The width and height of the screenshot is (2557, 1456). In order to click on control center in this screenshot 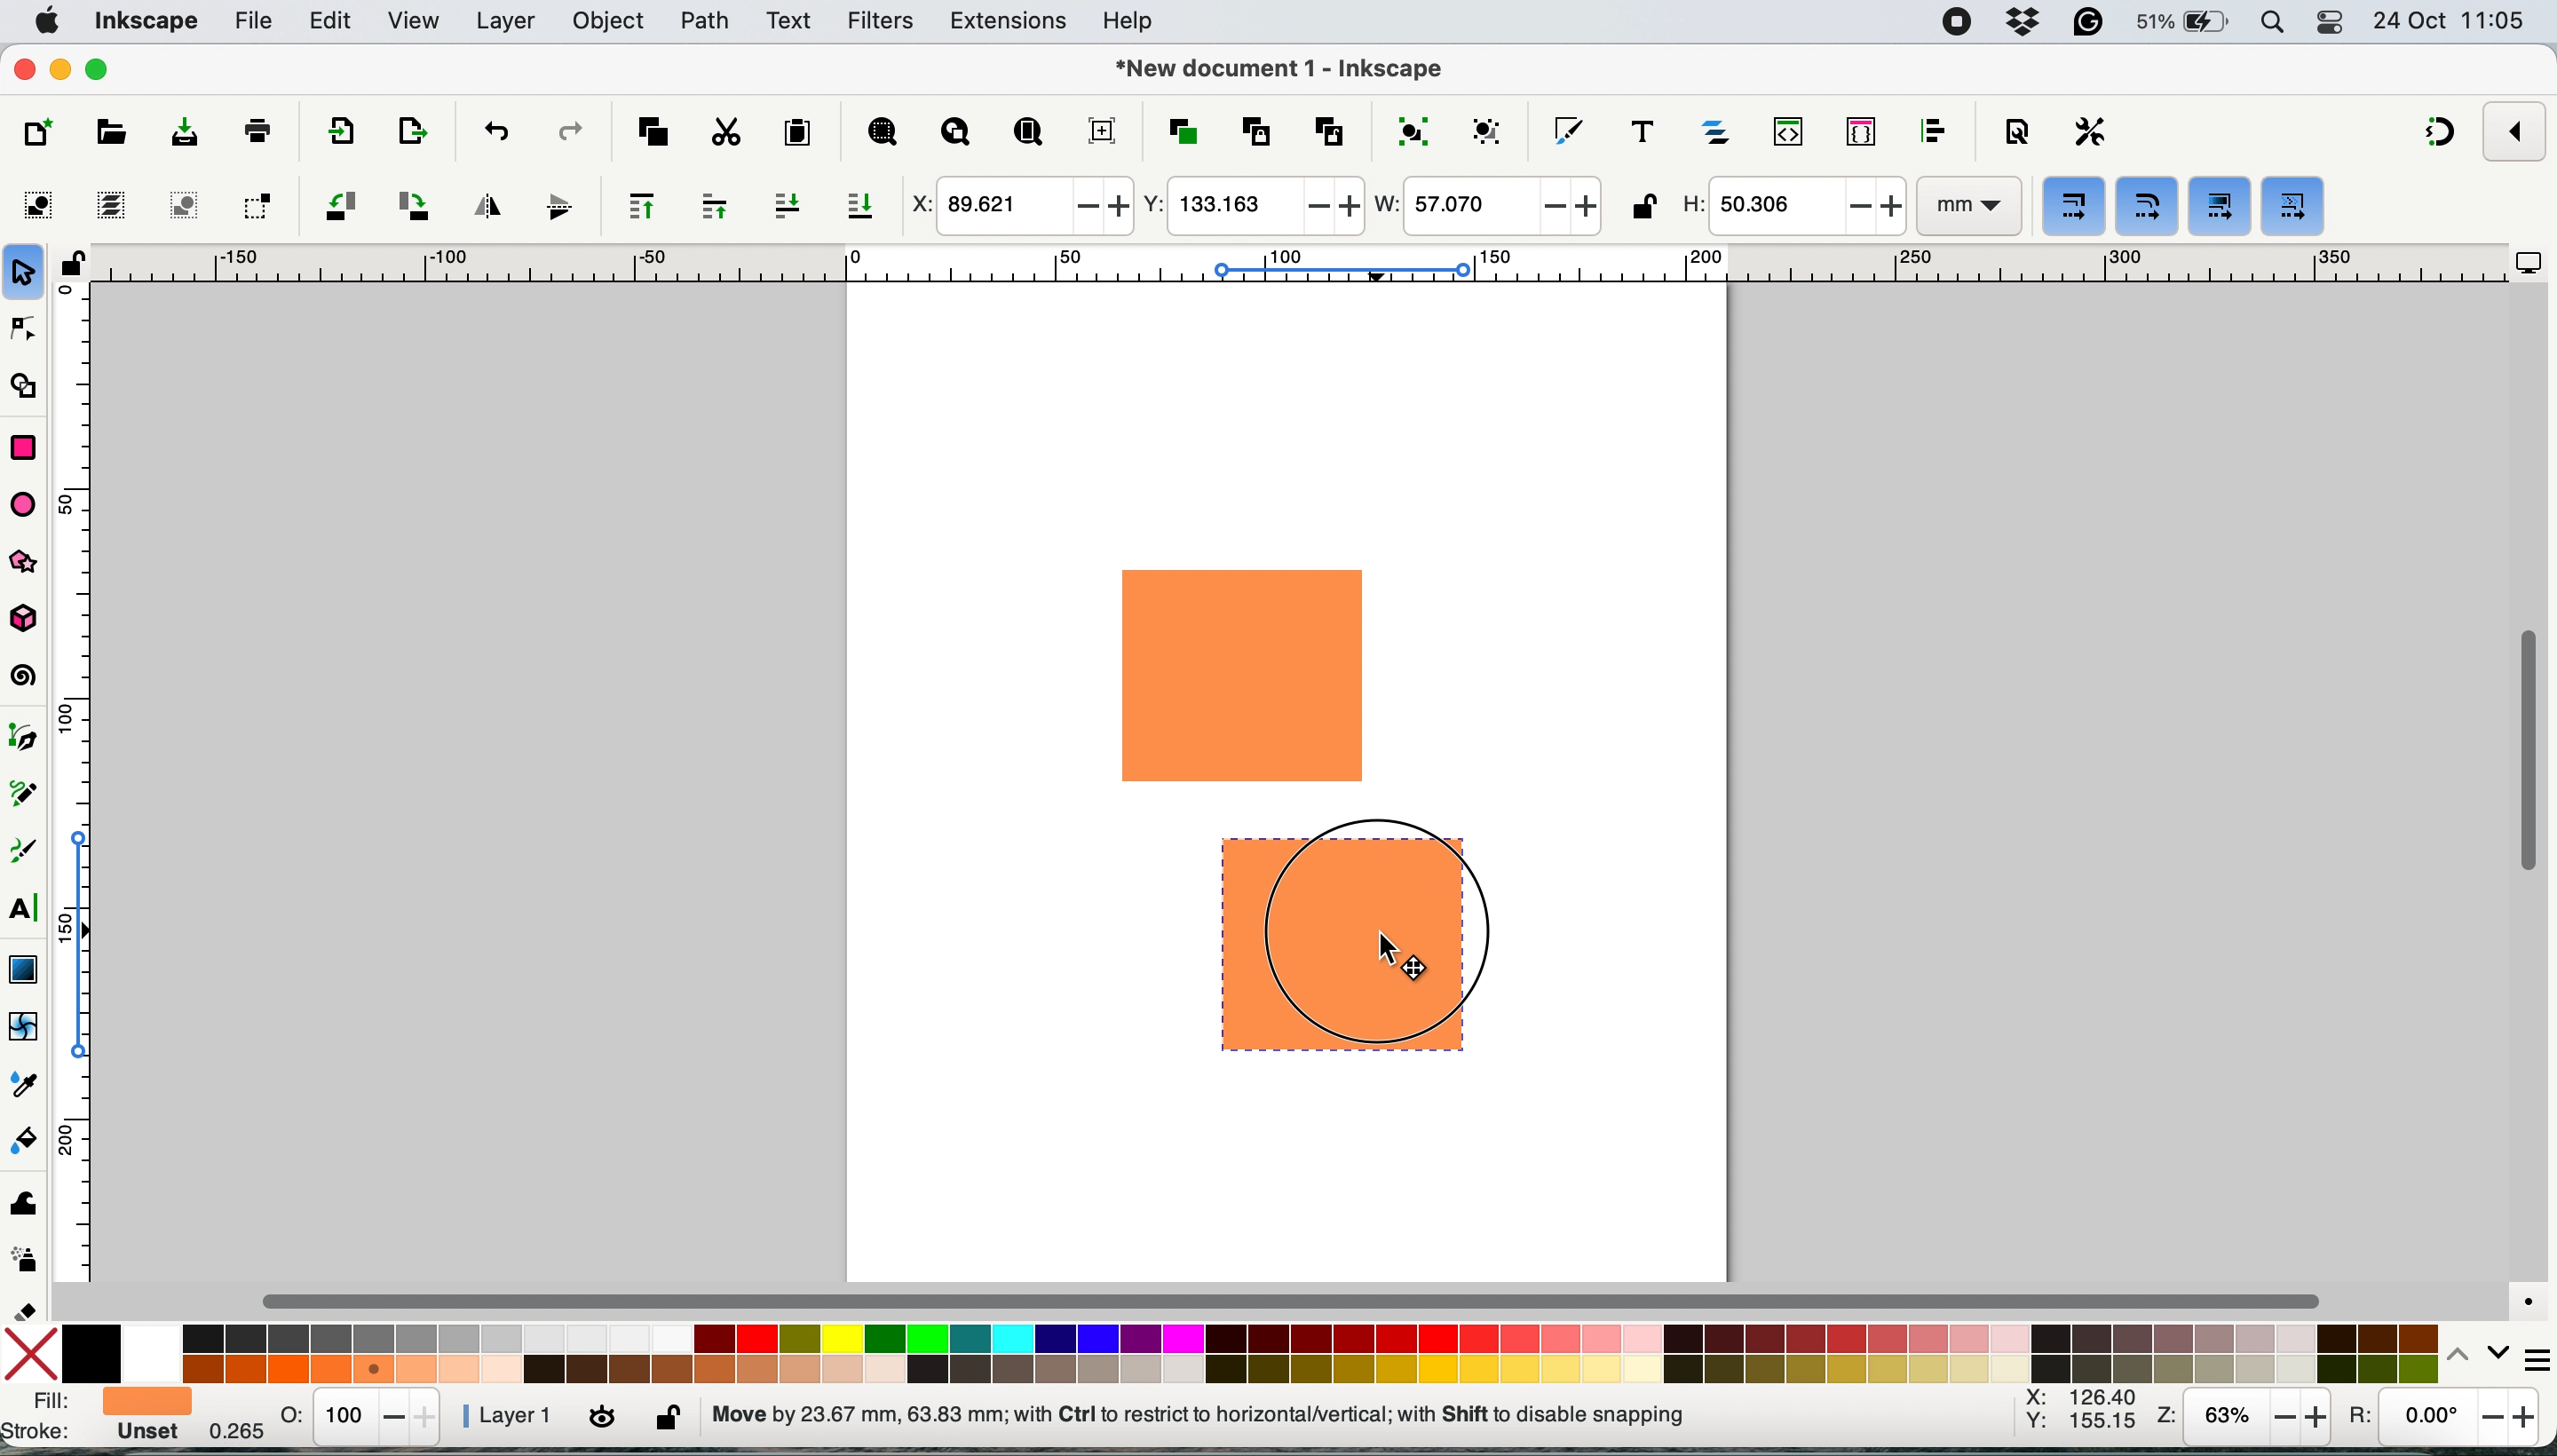, I will do `click(2334, 24)`.